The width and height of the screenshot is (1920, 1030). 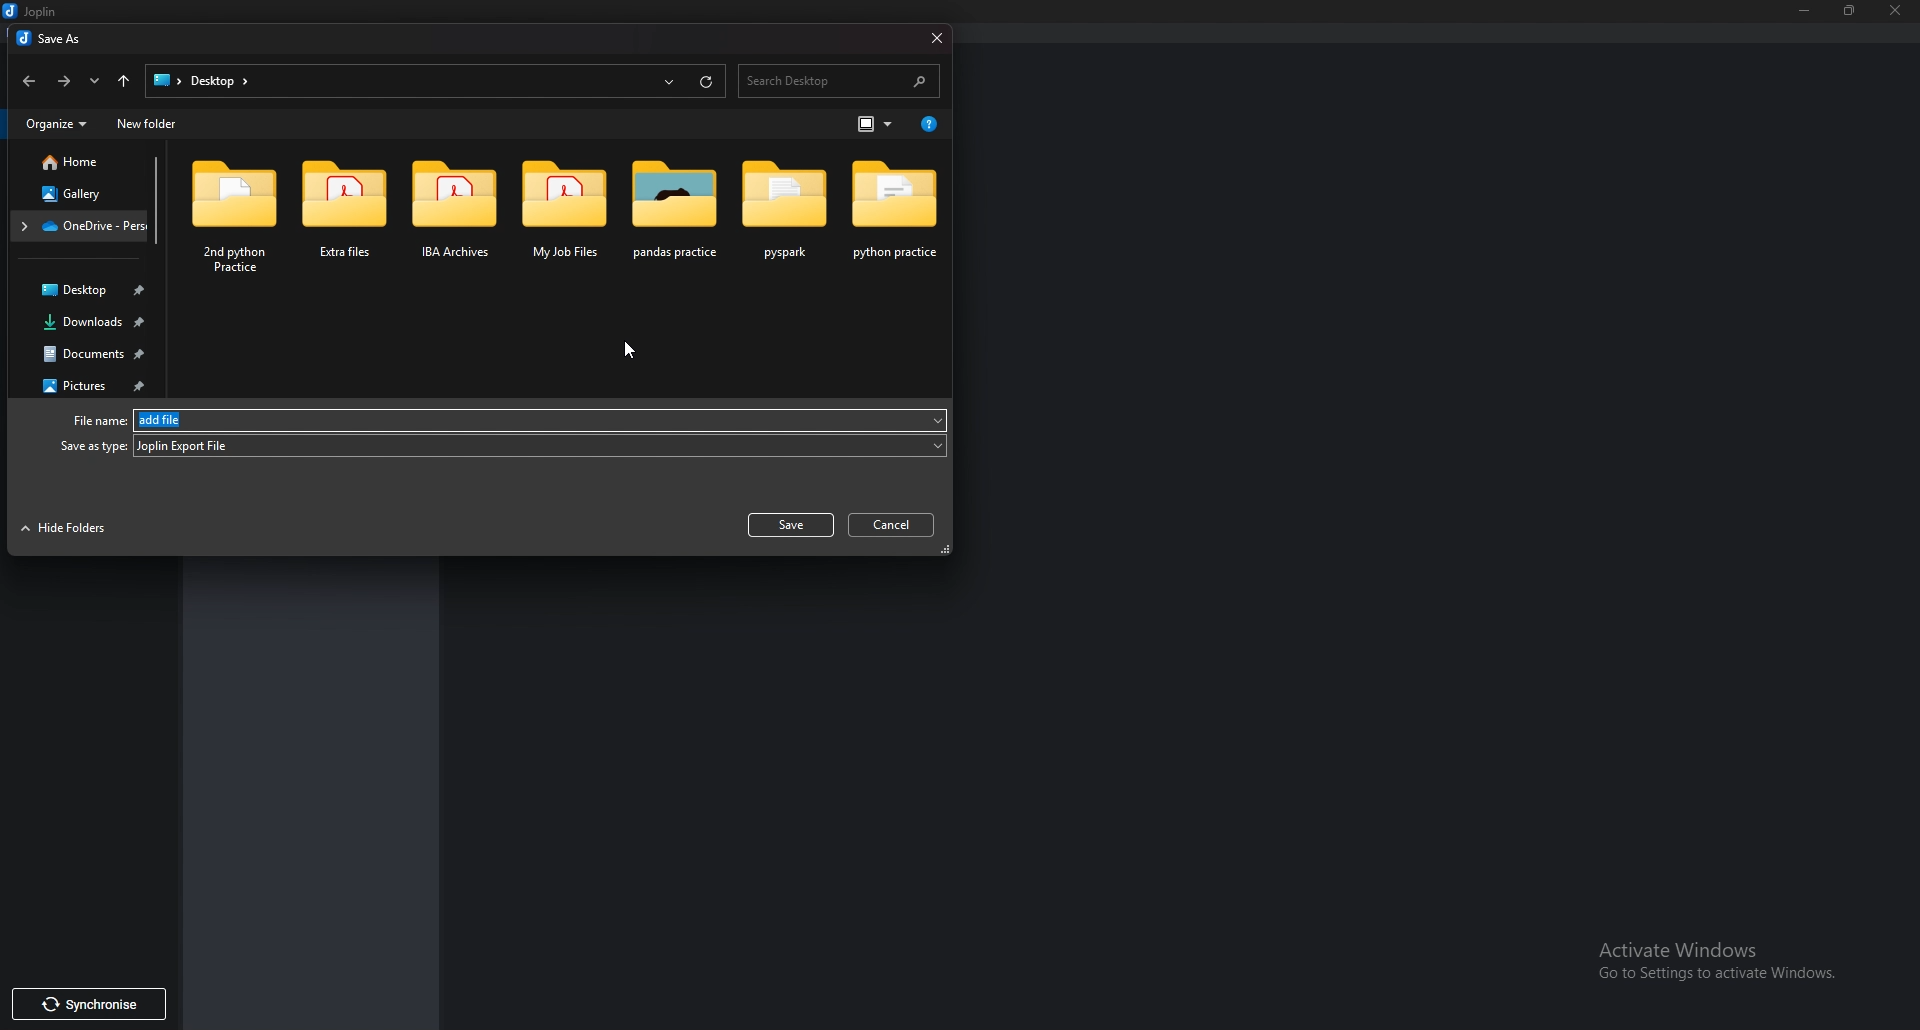 I want to click on folder, so click(x=346, y=211).